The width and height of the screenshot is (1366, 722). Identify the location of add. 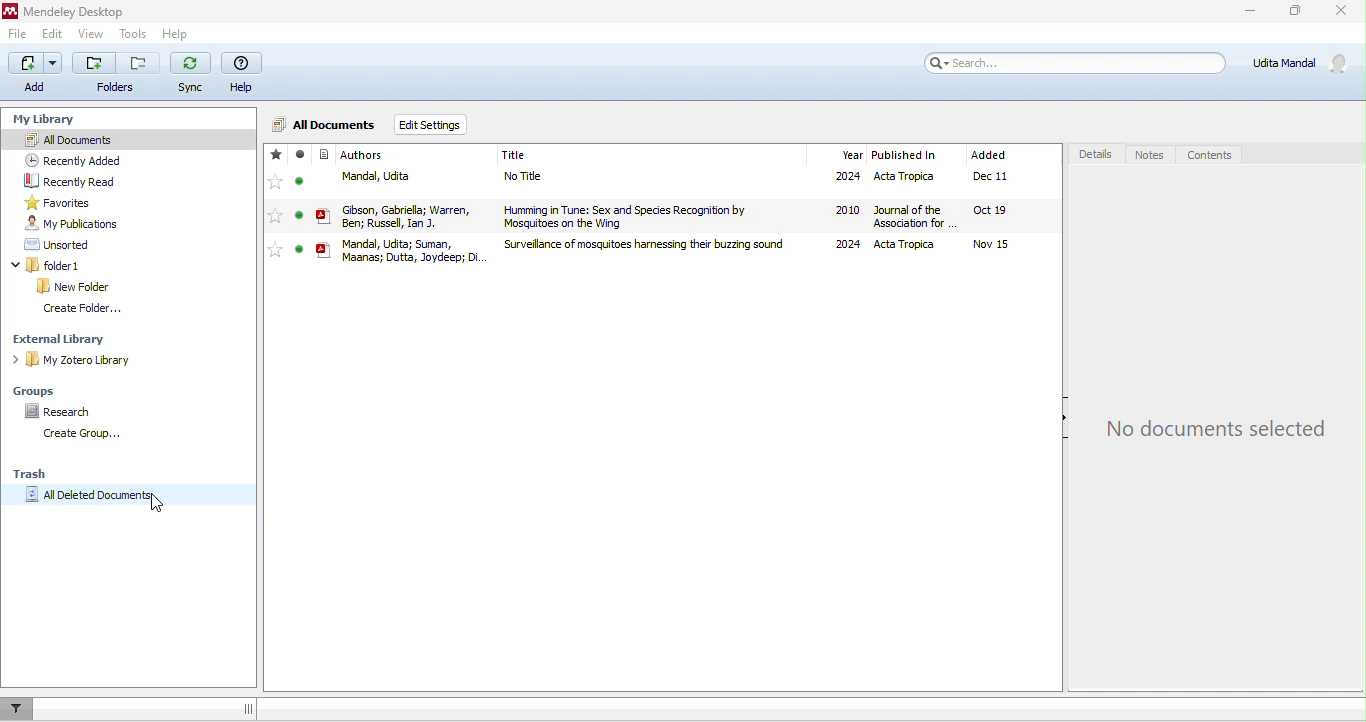
(33, 74).